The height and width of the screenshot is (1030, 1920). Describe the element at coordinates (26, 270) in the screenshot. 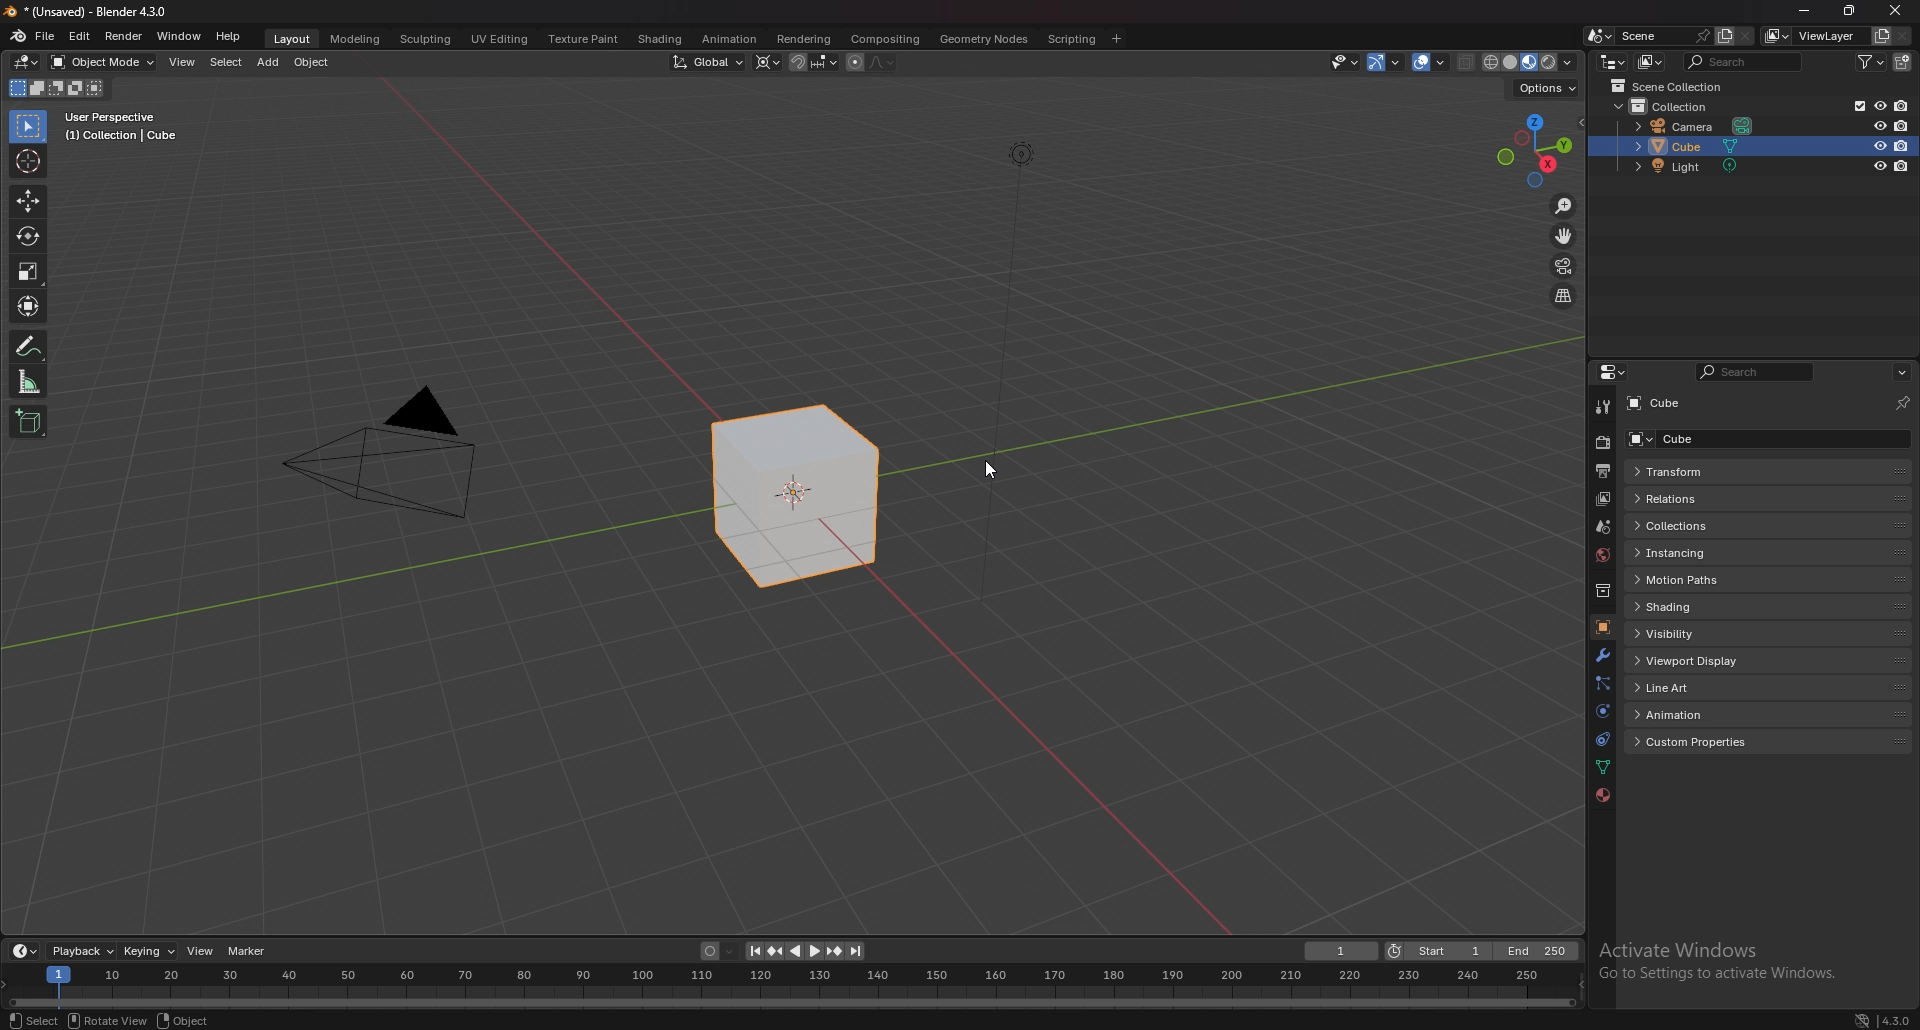

I see `scale` at that location.